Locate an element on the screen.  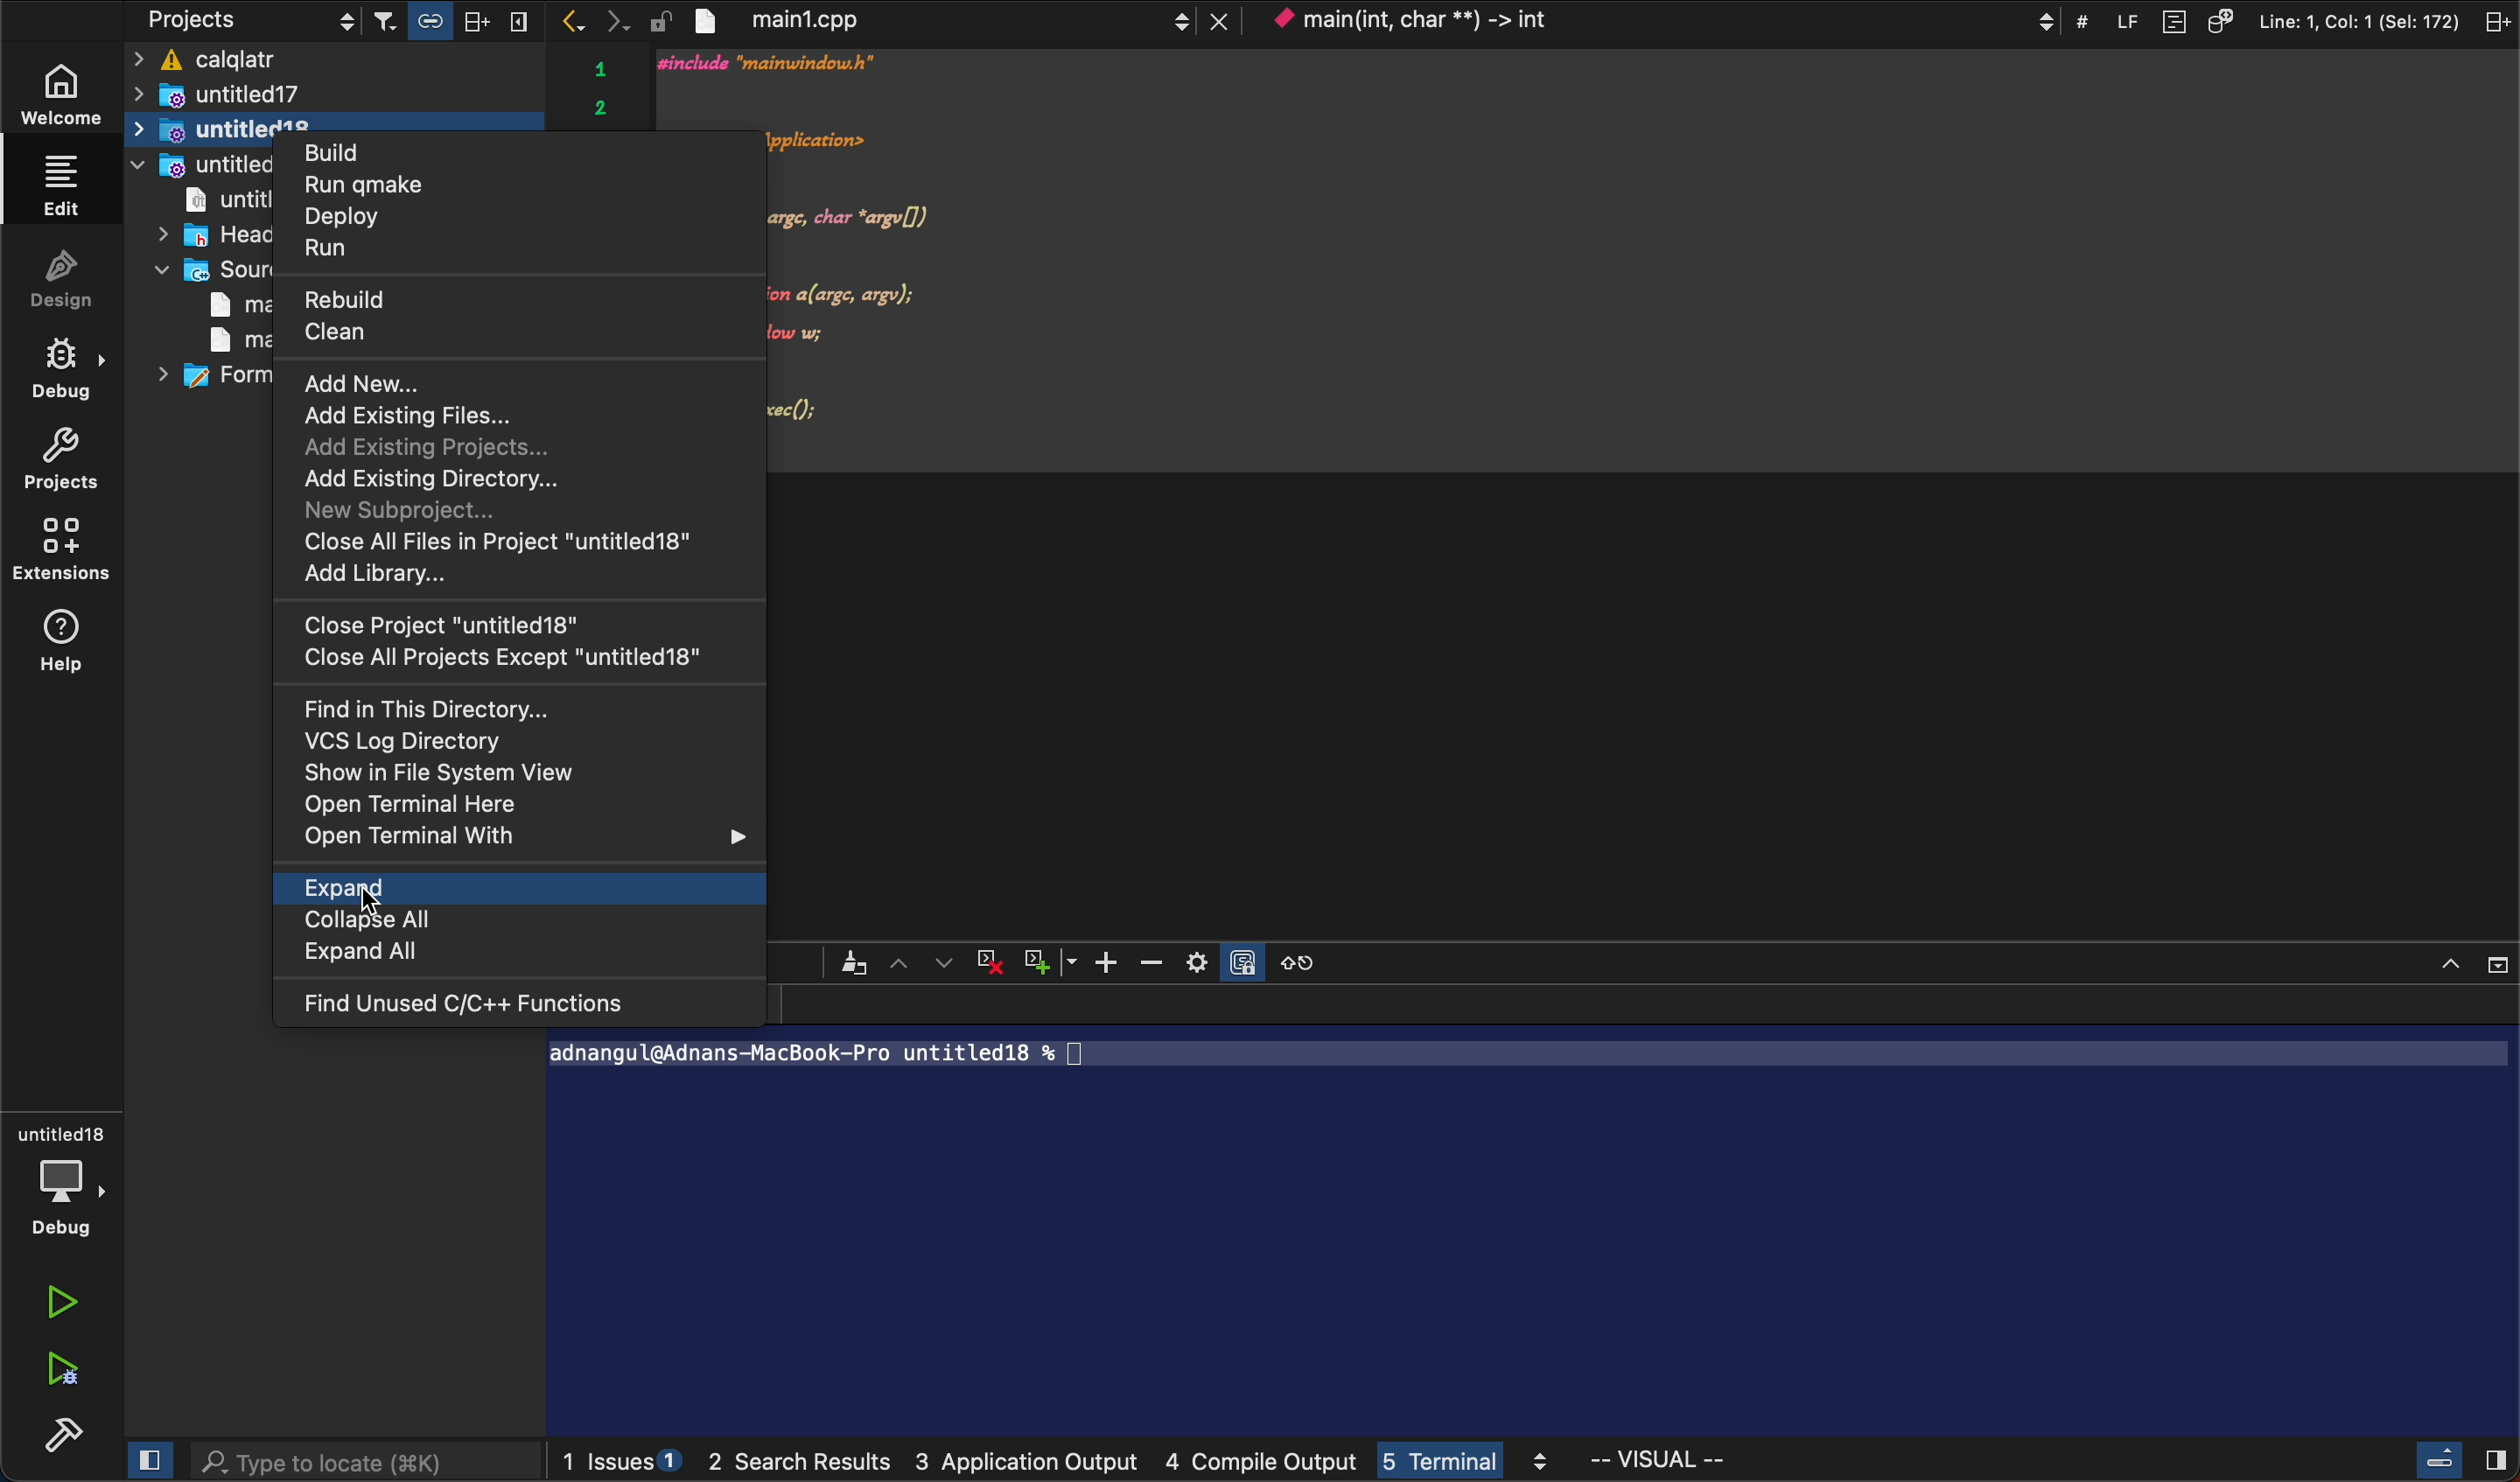
main1,cpp is located at coordinates (226, 302).